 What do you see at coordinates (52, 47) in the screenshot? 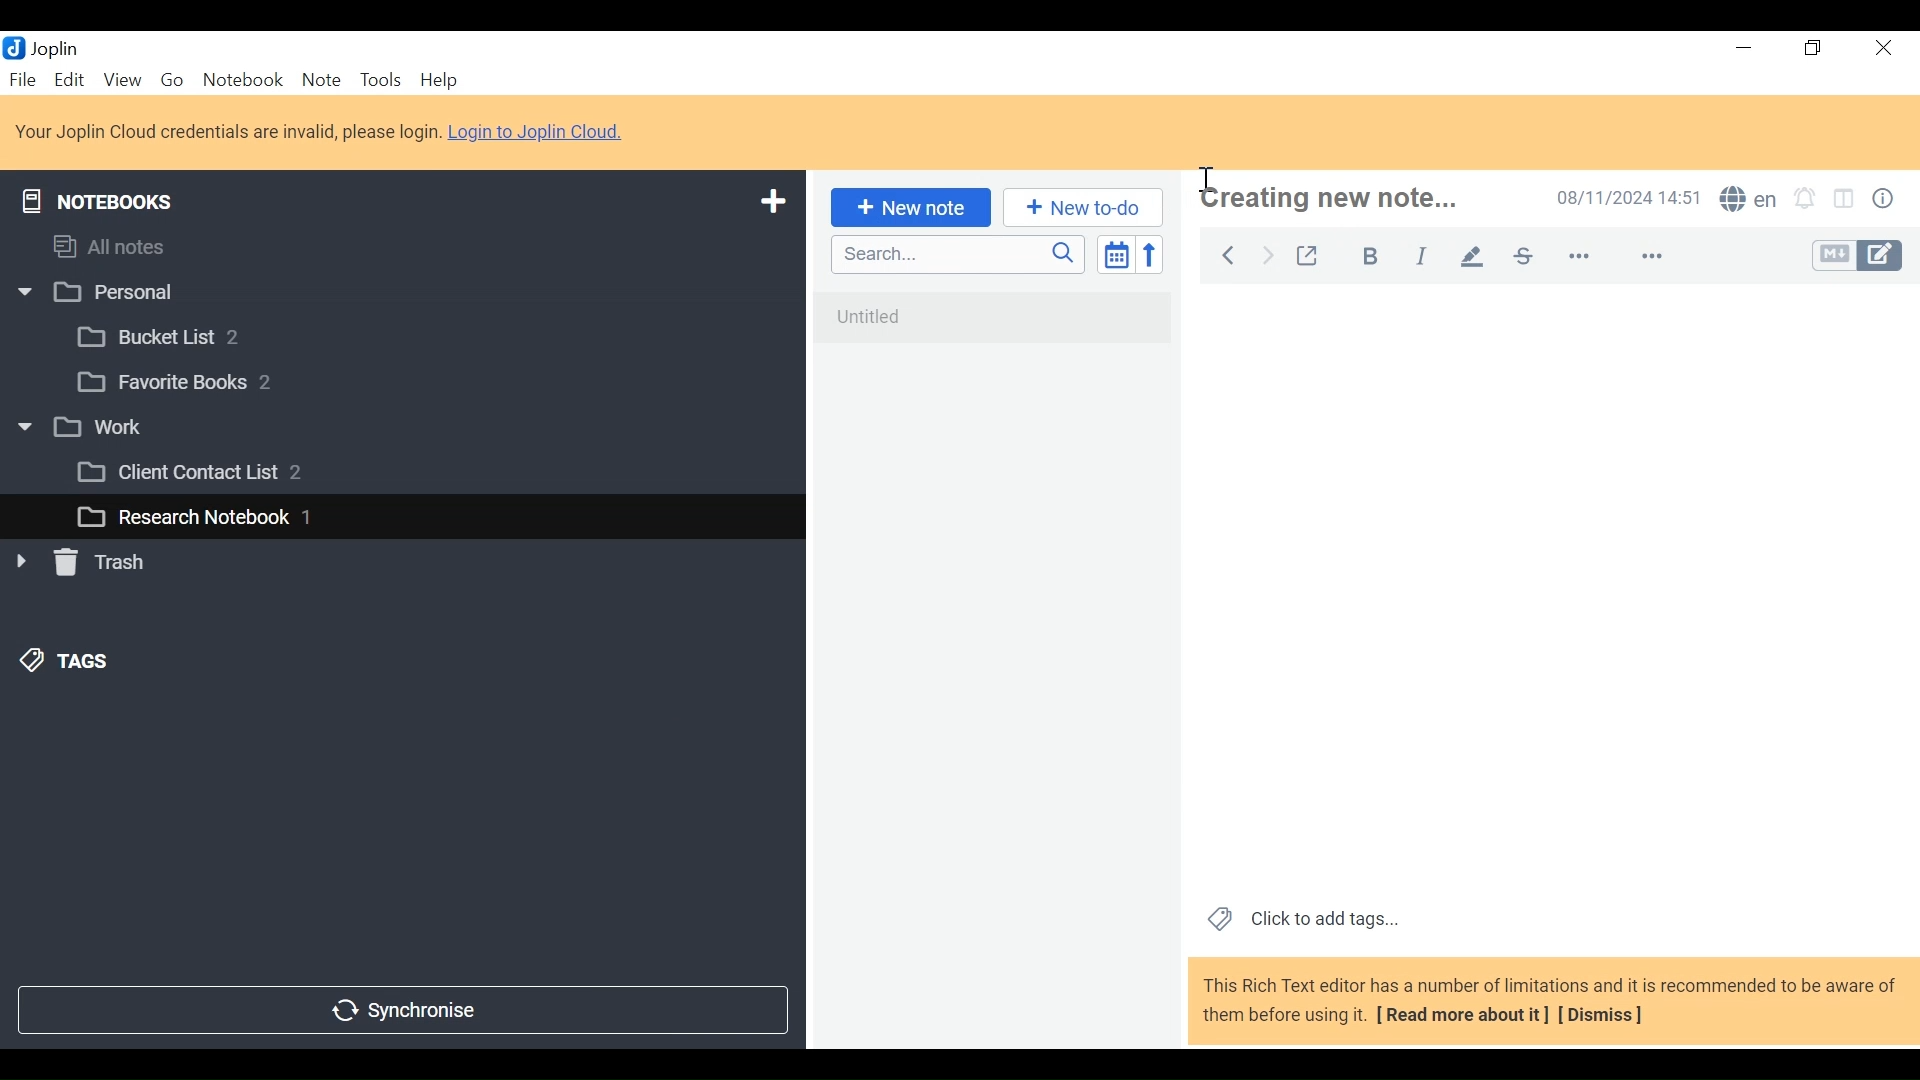
I see `Joplin Desktop Icon` at bounding box center [52, 47].